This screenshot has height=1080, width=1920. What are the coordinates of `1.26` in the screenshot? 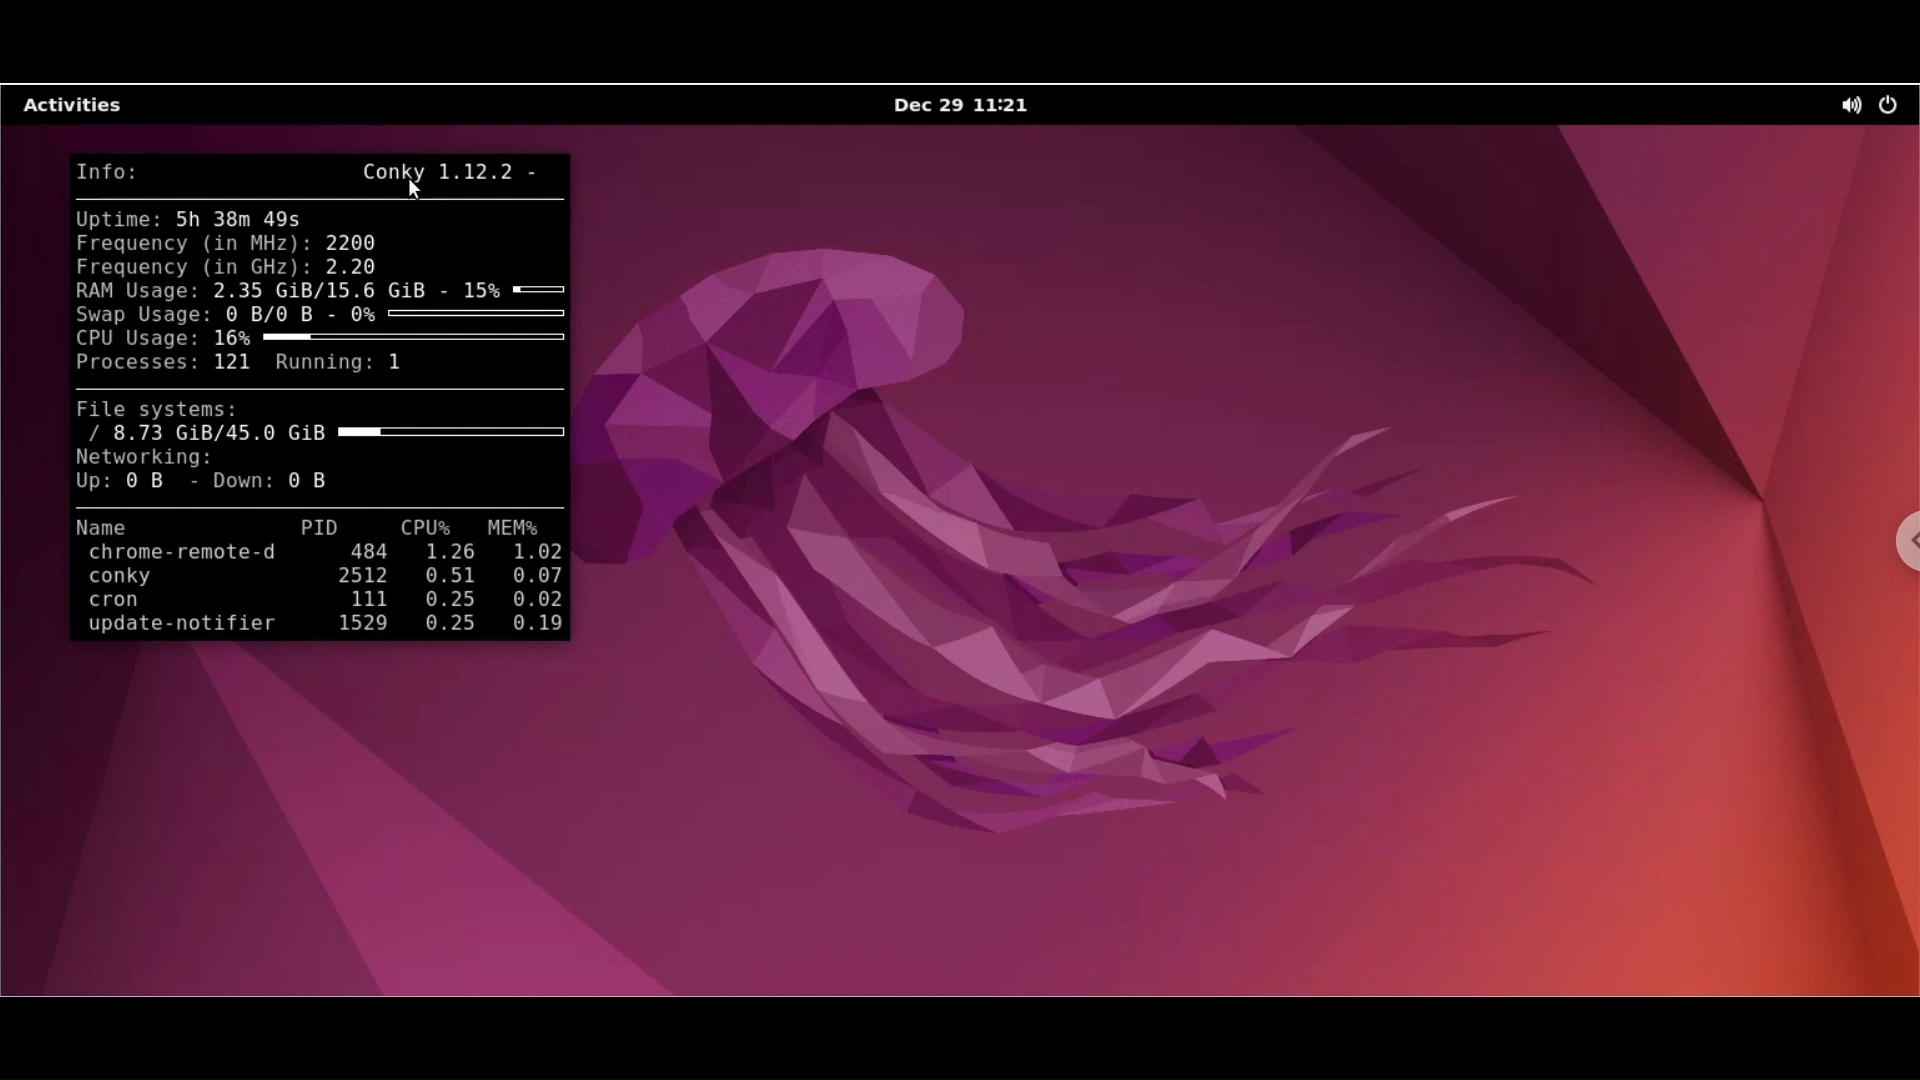 It's located at (447, 553).